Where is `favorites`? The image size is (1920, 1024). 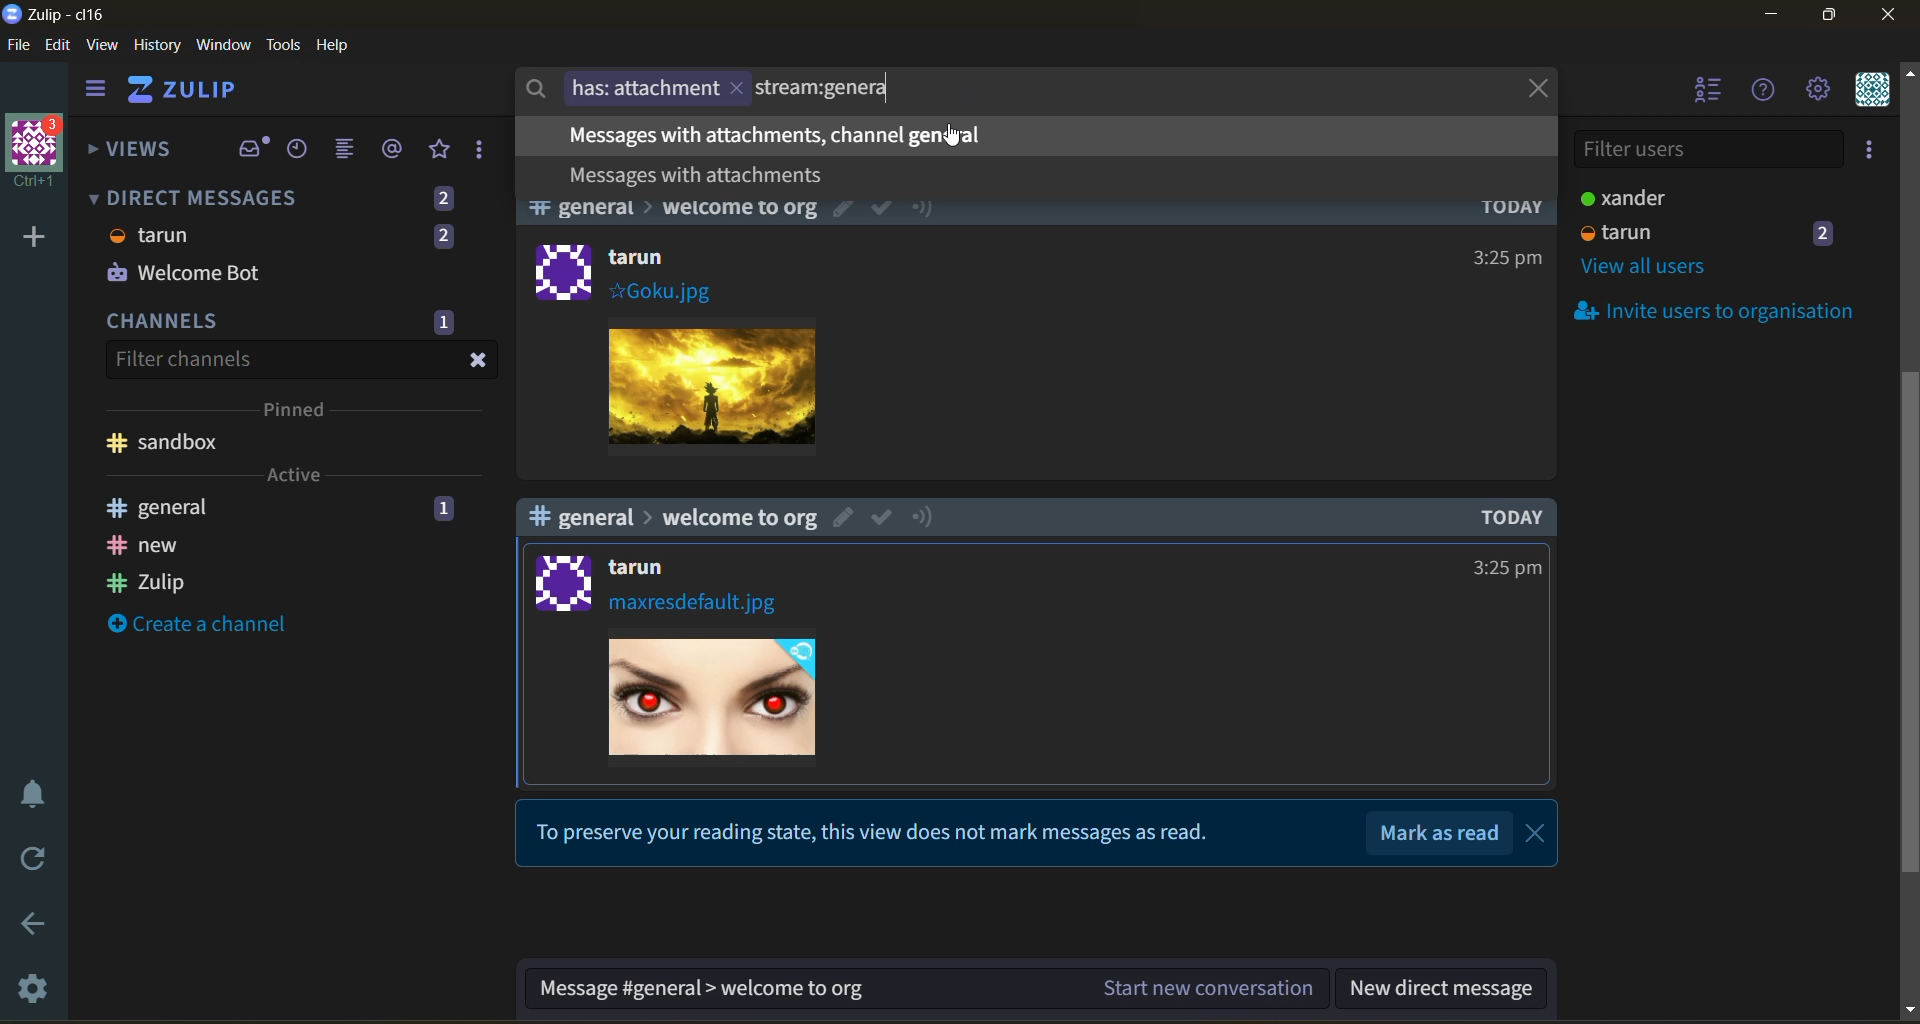
favorites is located at coordinates (442, 150).